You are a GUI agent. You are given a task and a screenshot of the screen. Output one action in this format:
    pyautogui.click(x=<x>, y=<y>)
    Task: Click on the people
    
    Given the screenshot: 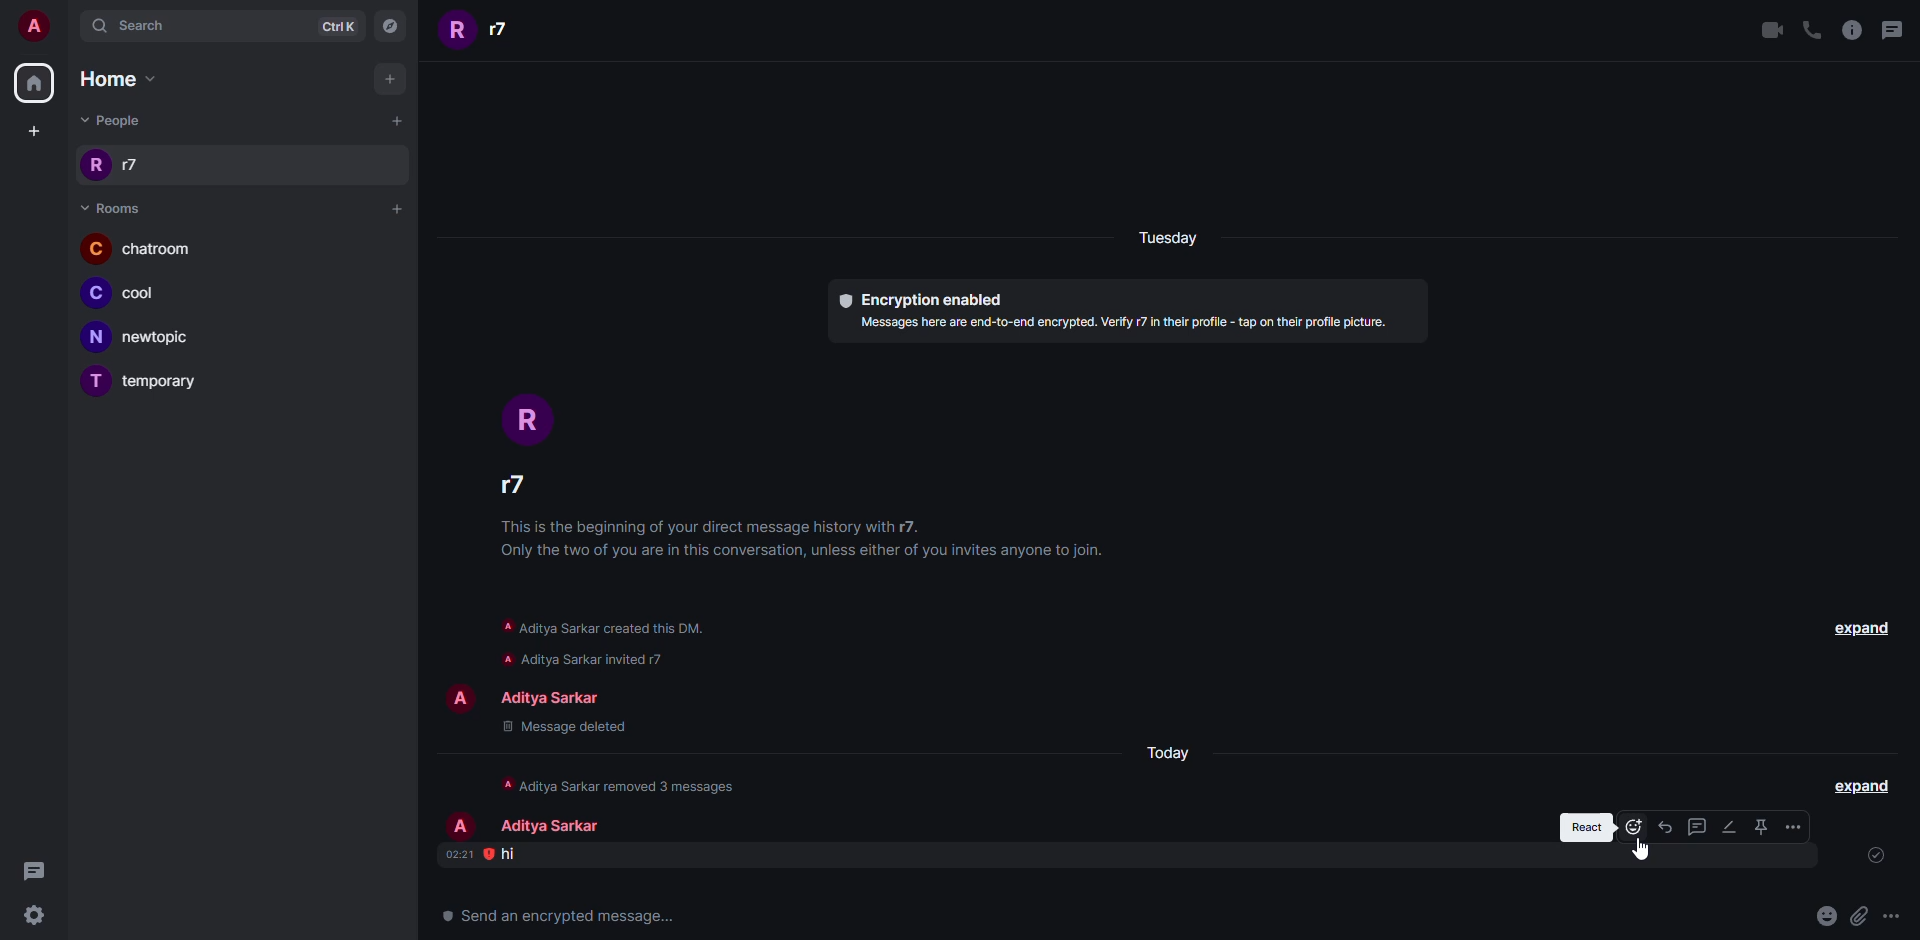 What is the action you would take?
    pyautogui.click(x=511, y=486)
    